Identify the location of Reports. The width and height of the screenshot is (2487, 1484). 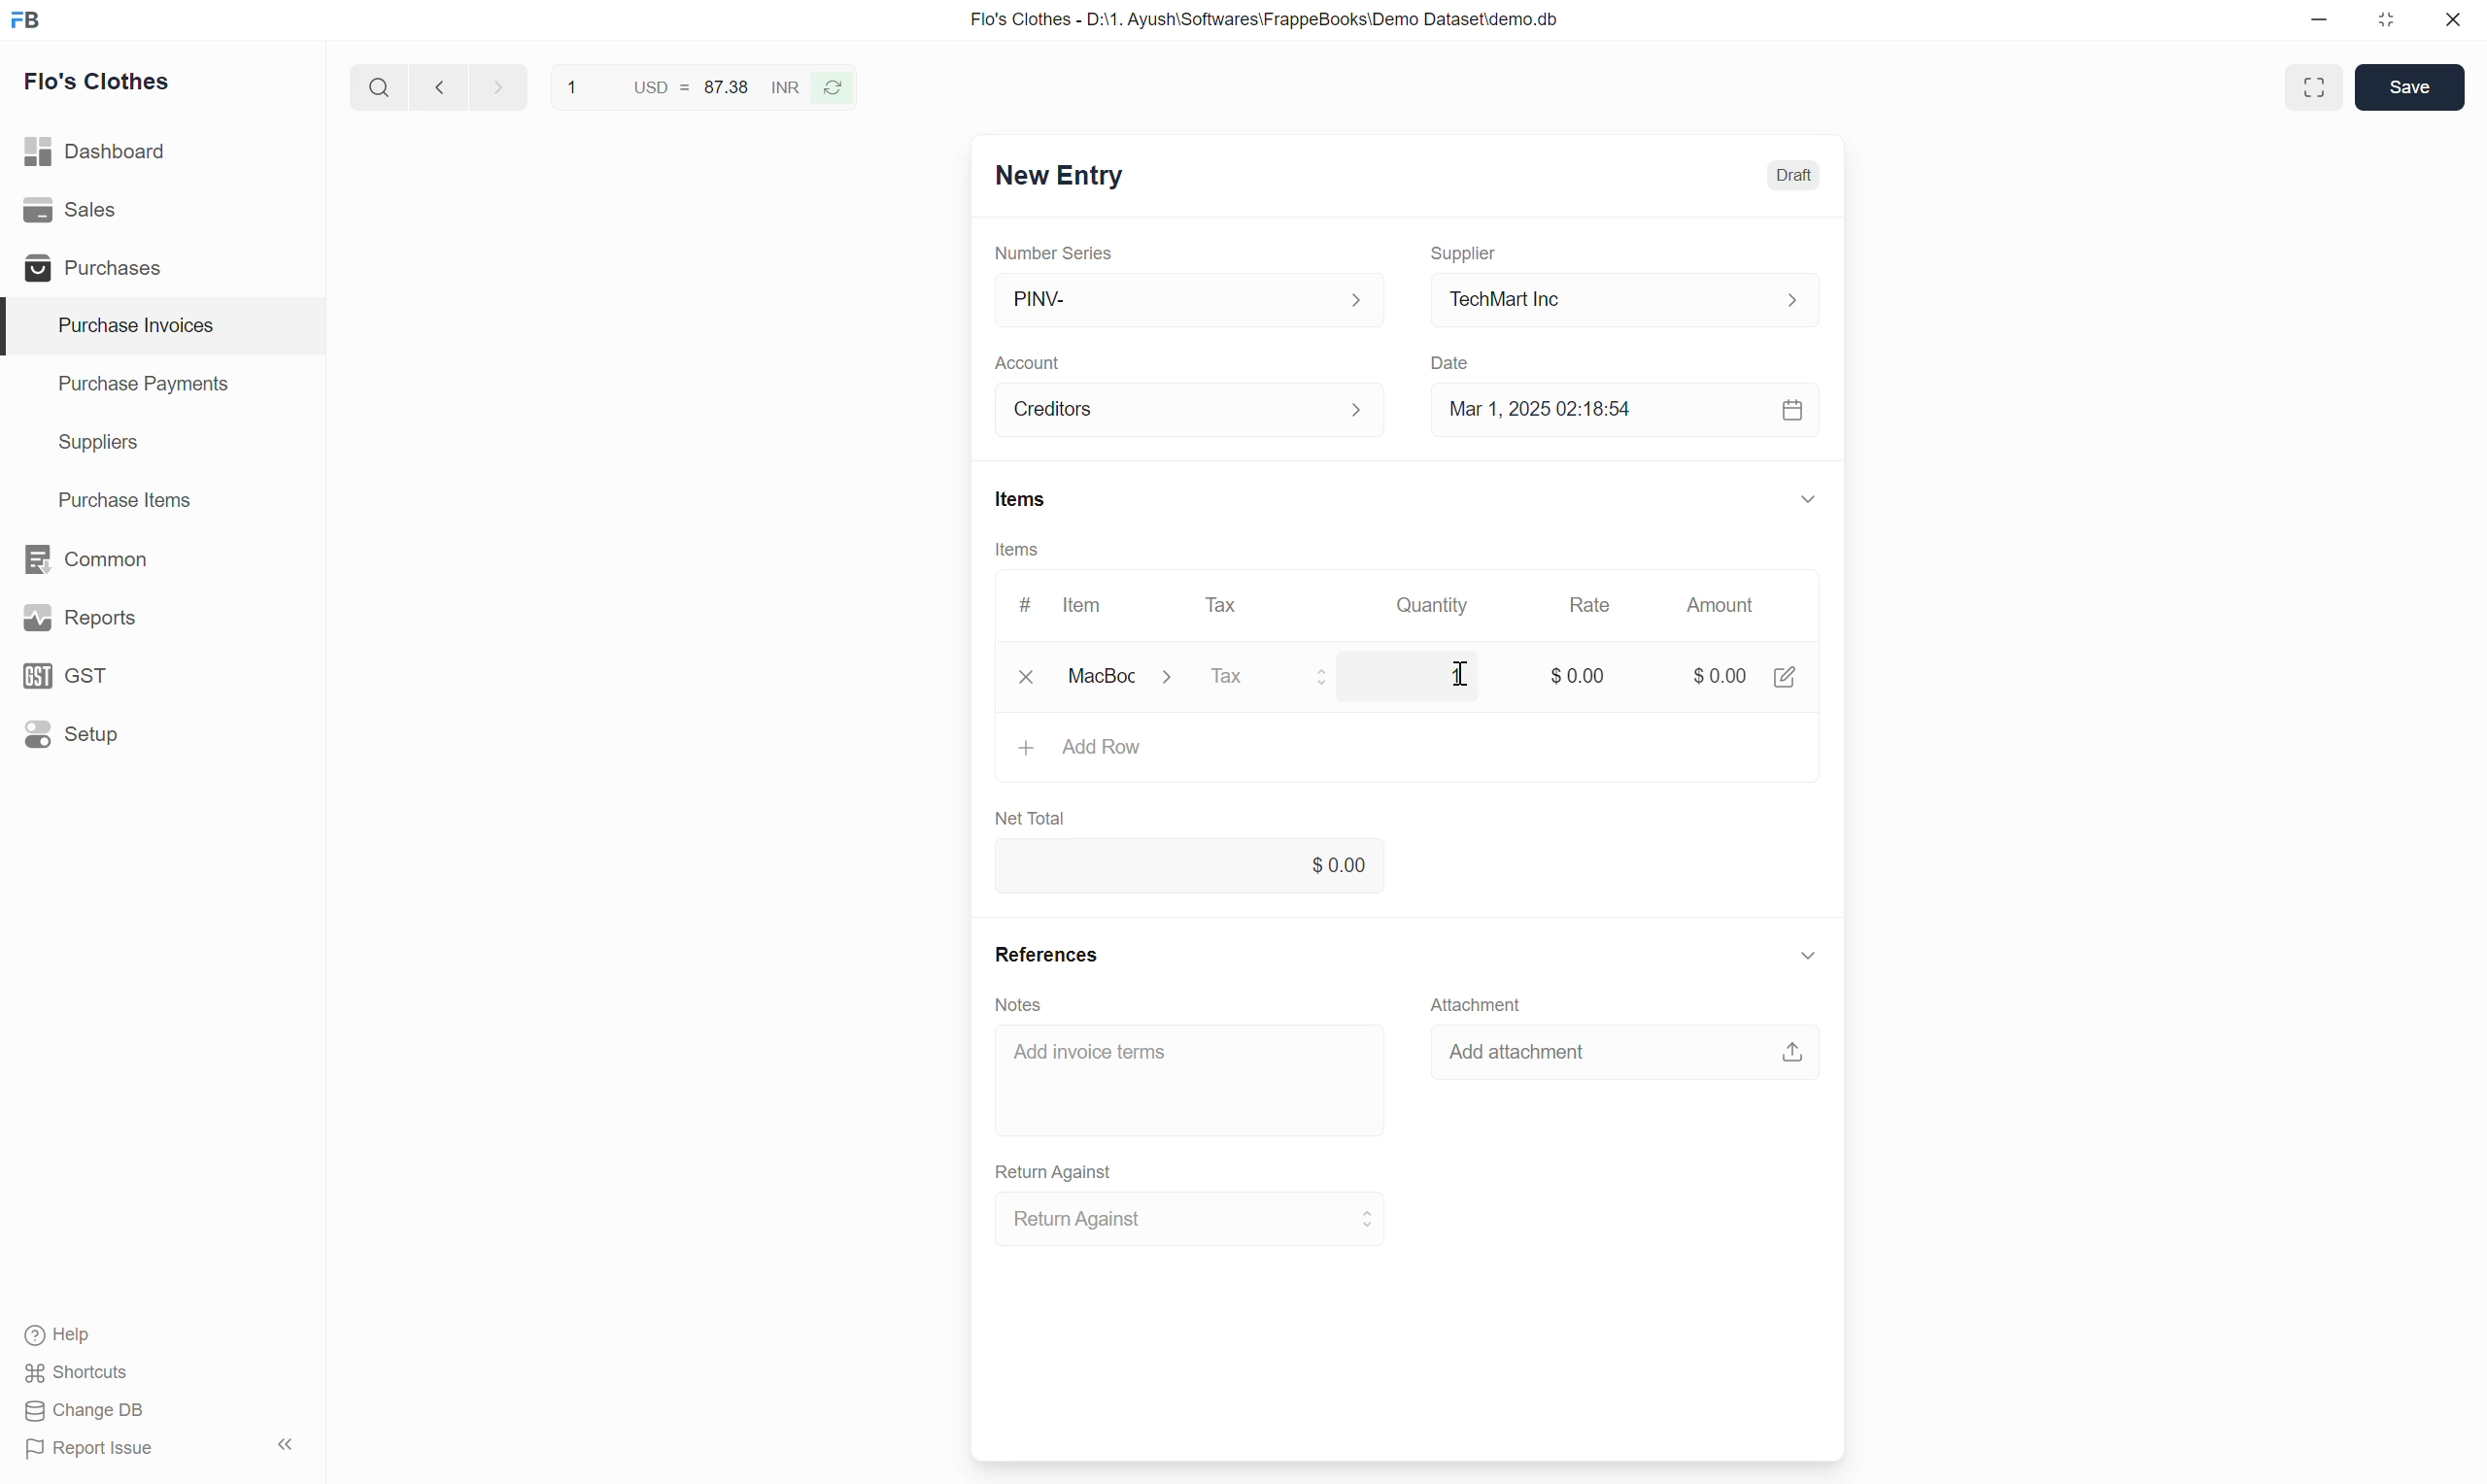
(162, 618).